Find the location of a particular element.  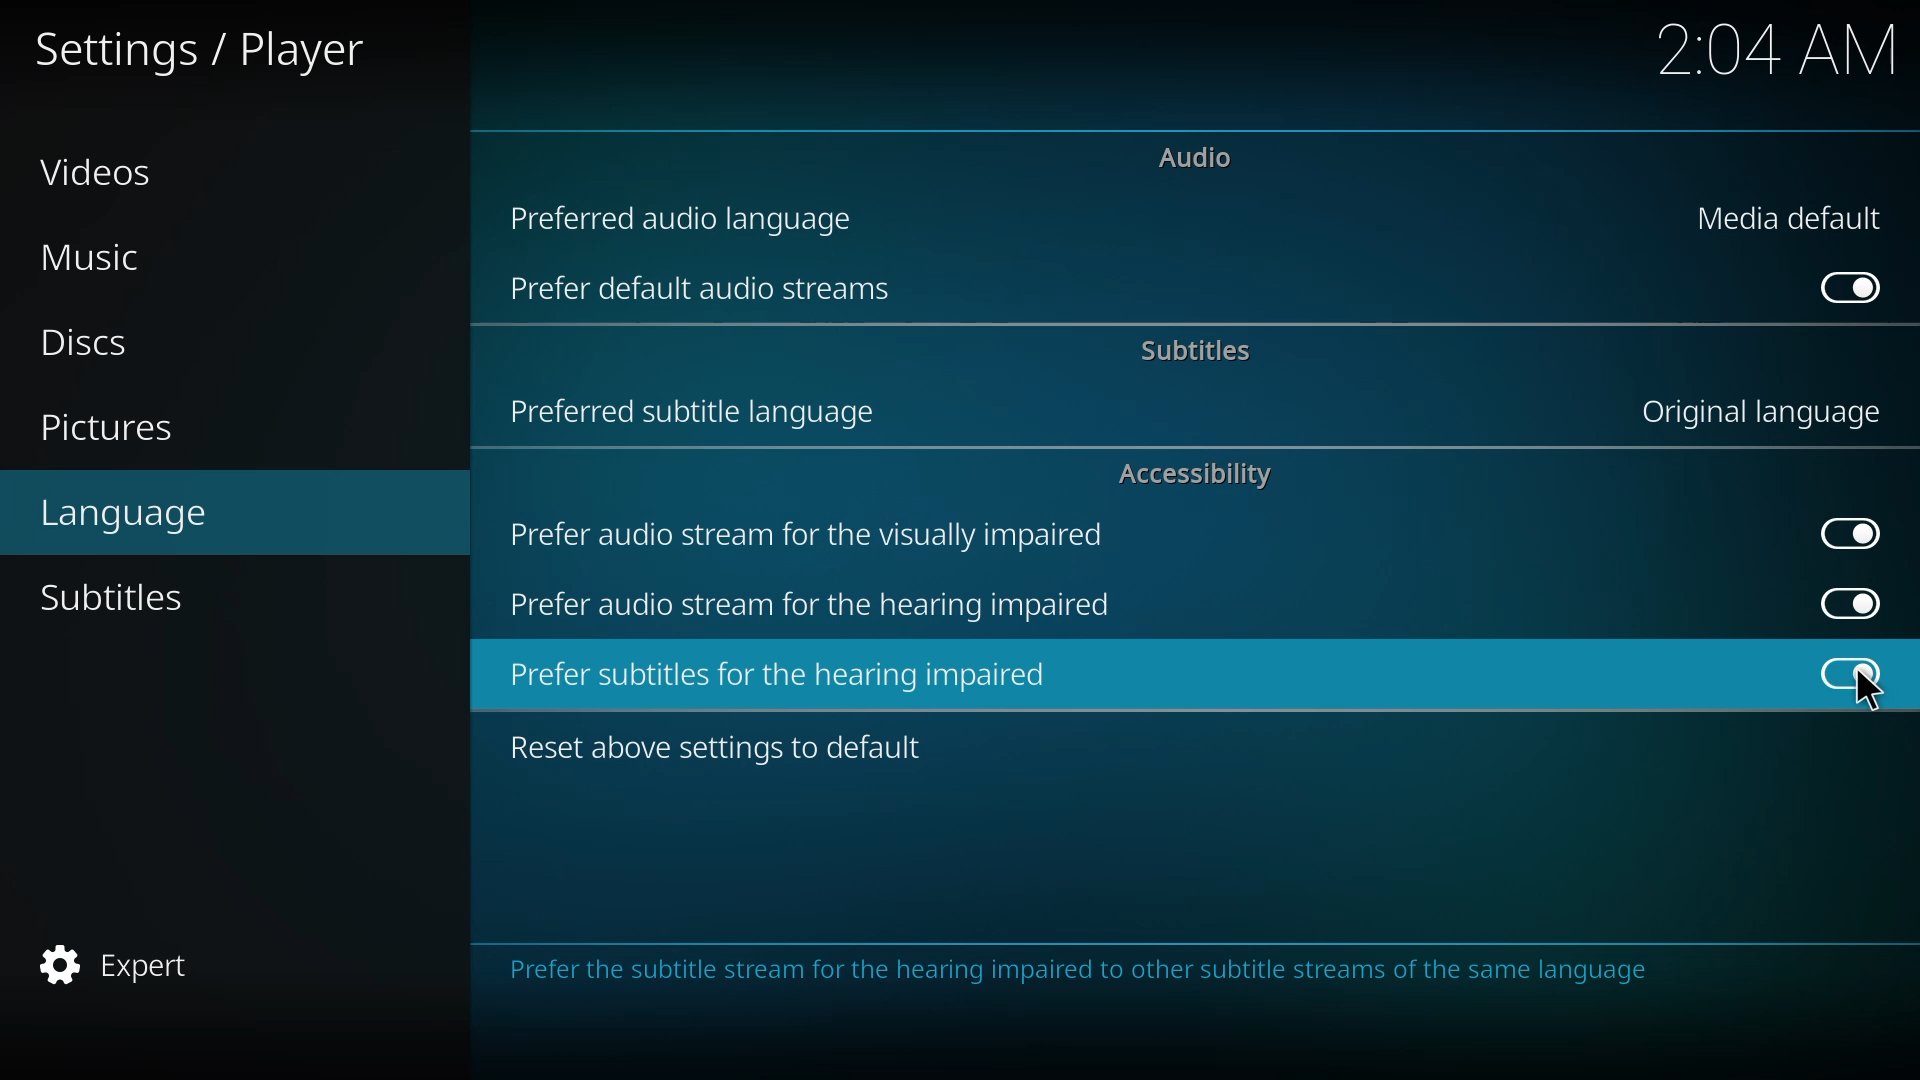

prefer default audio is located at coordinates (706, 292).